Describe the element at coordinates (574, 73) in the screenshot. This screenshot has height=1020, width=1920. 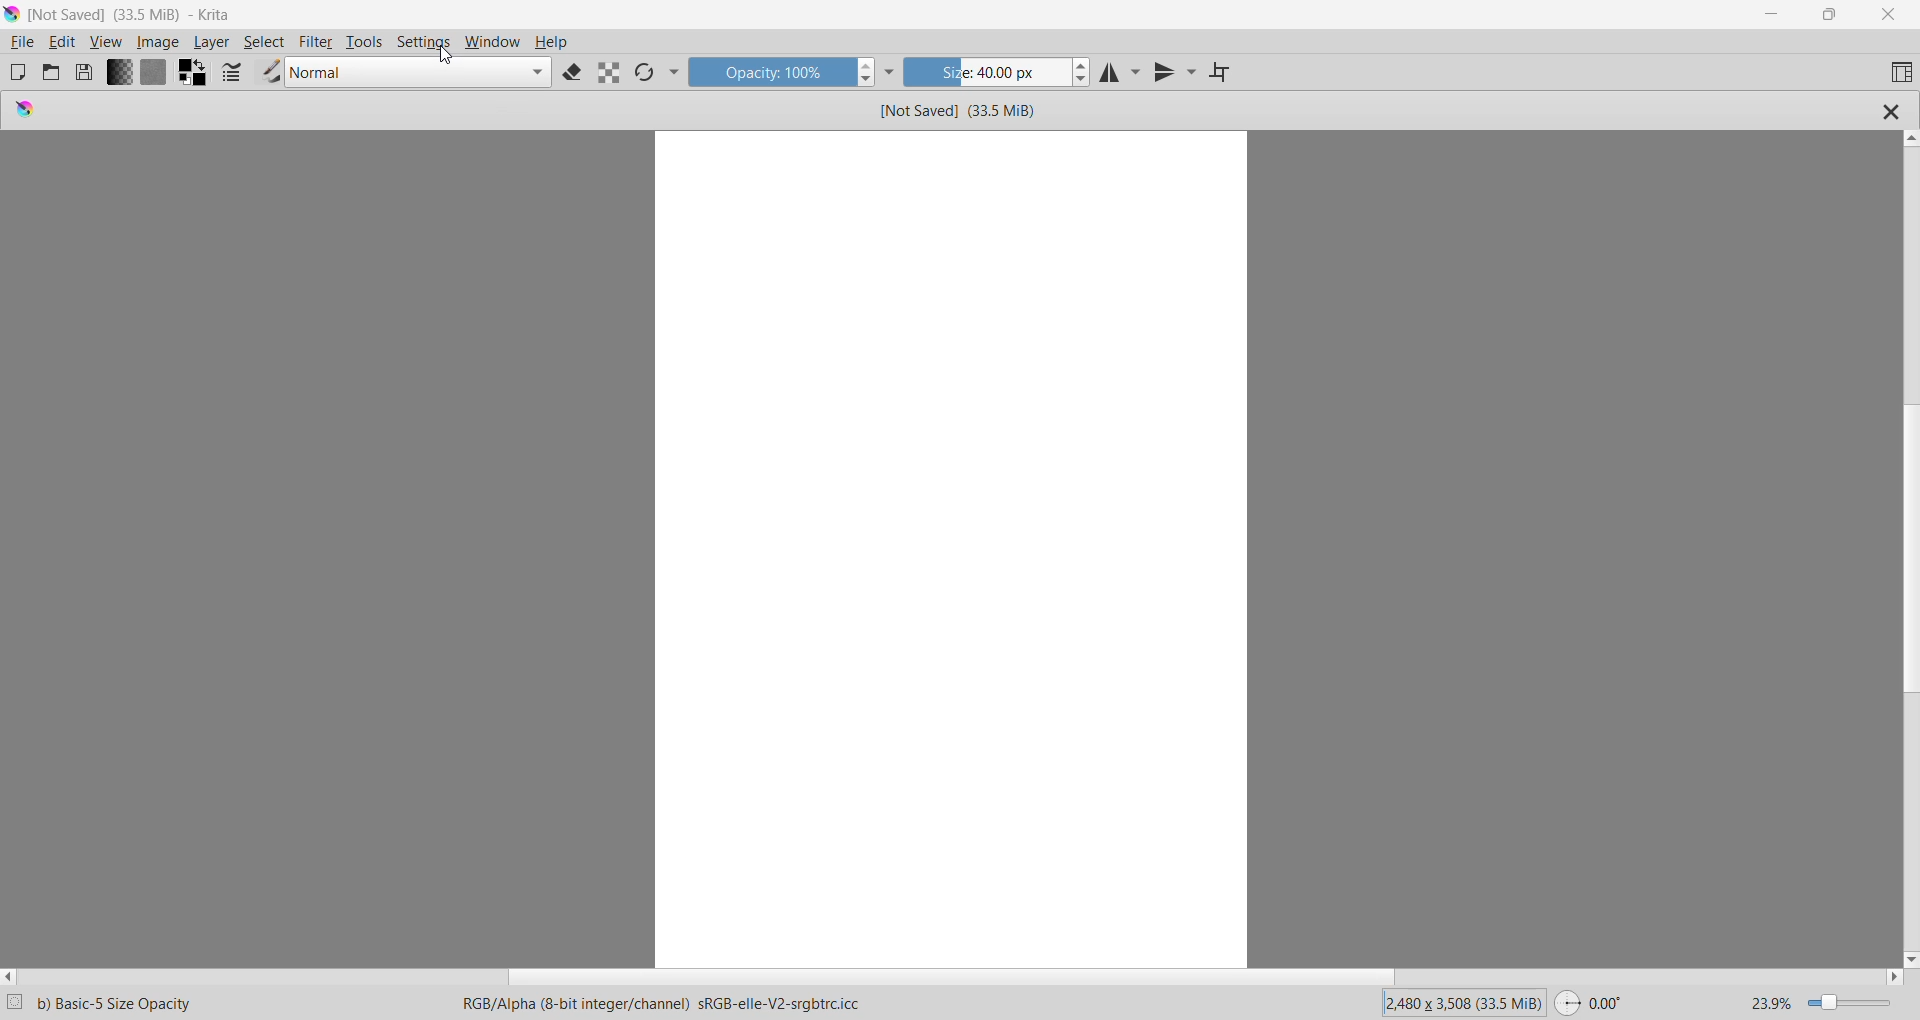
I see `Set Eraser Mode` at that location.